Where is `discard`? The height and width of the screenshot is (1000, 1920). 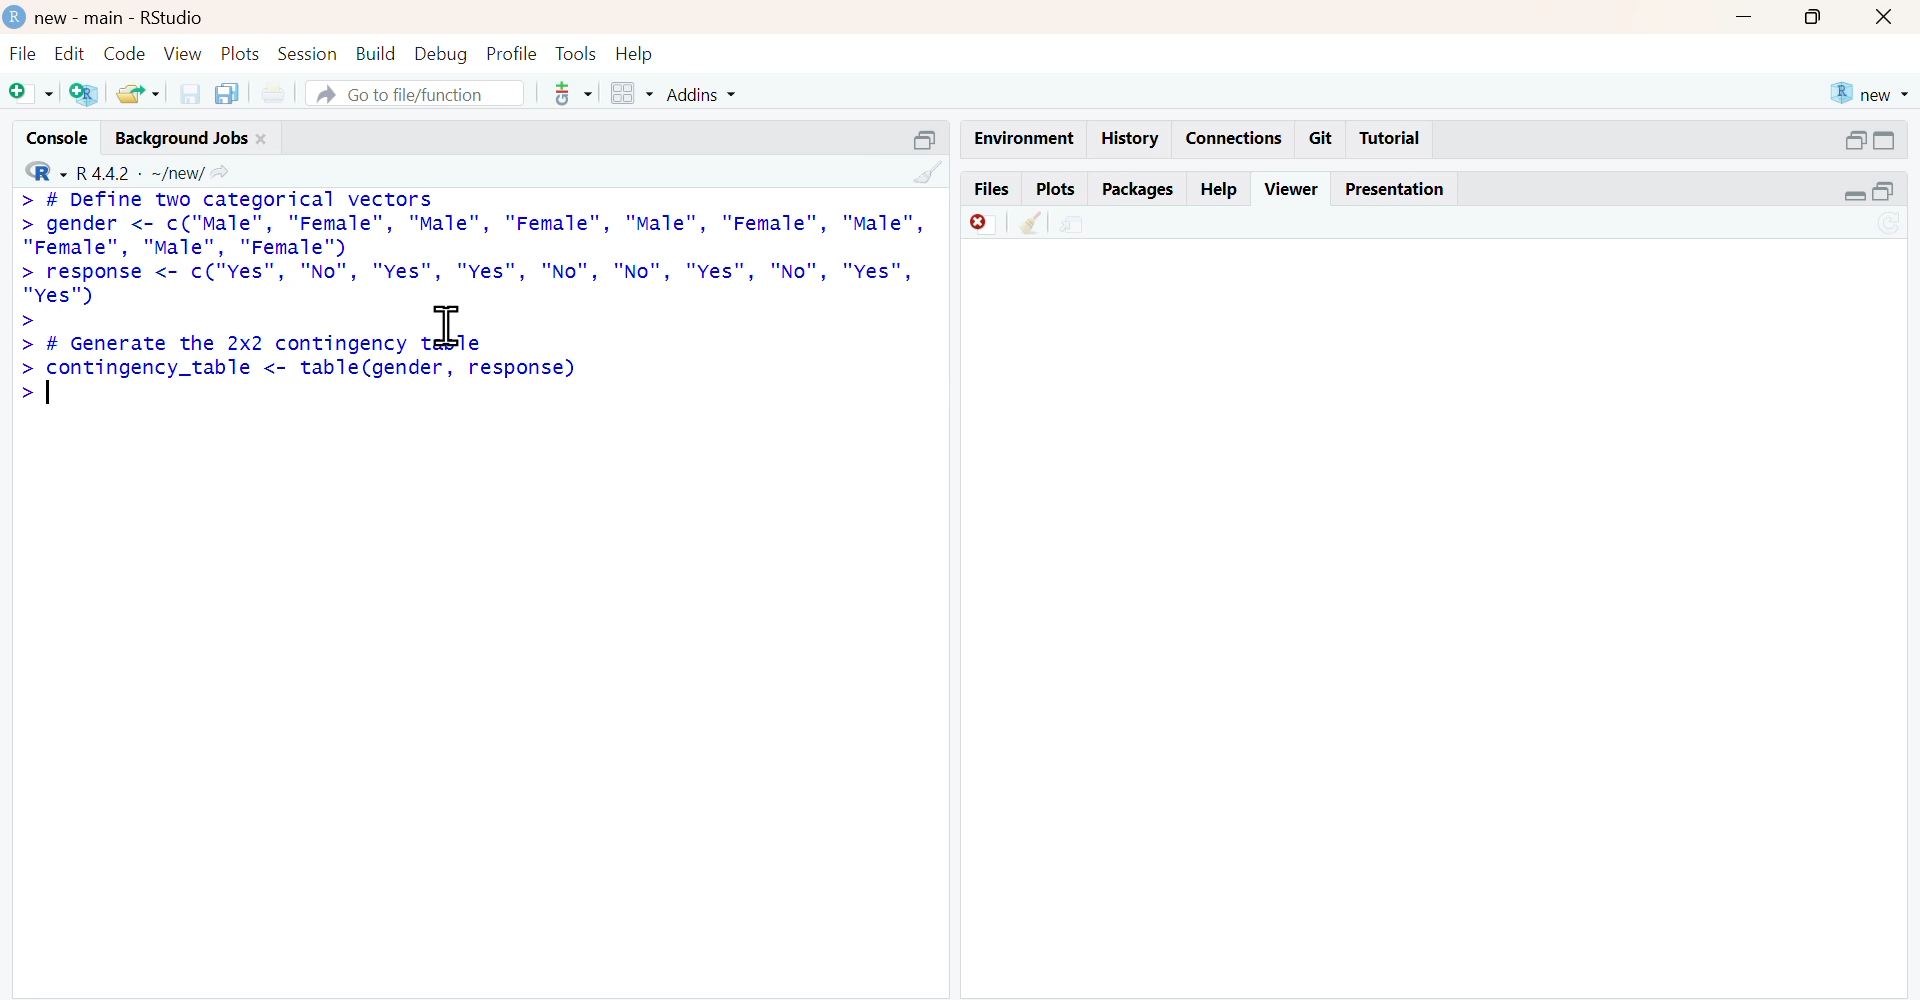
discard is located at coordinates (984, 225).